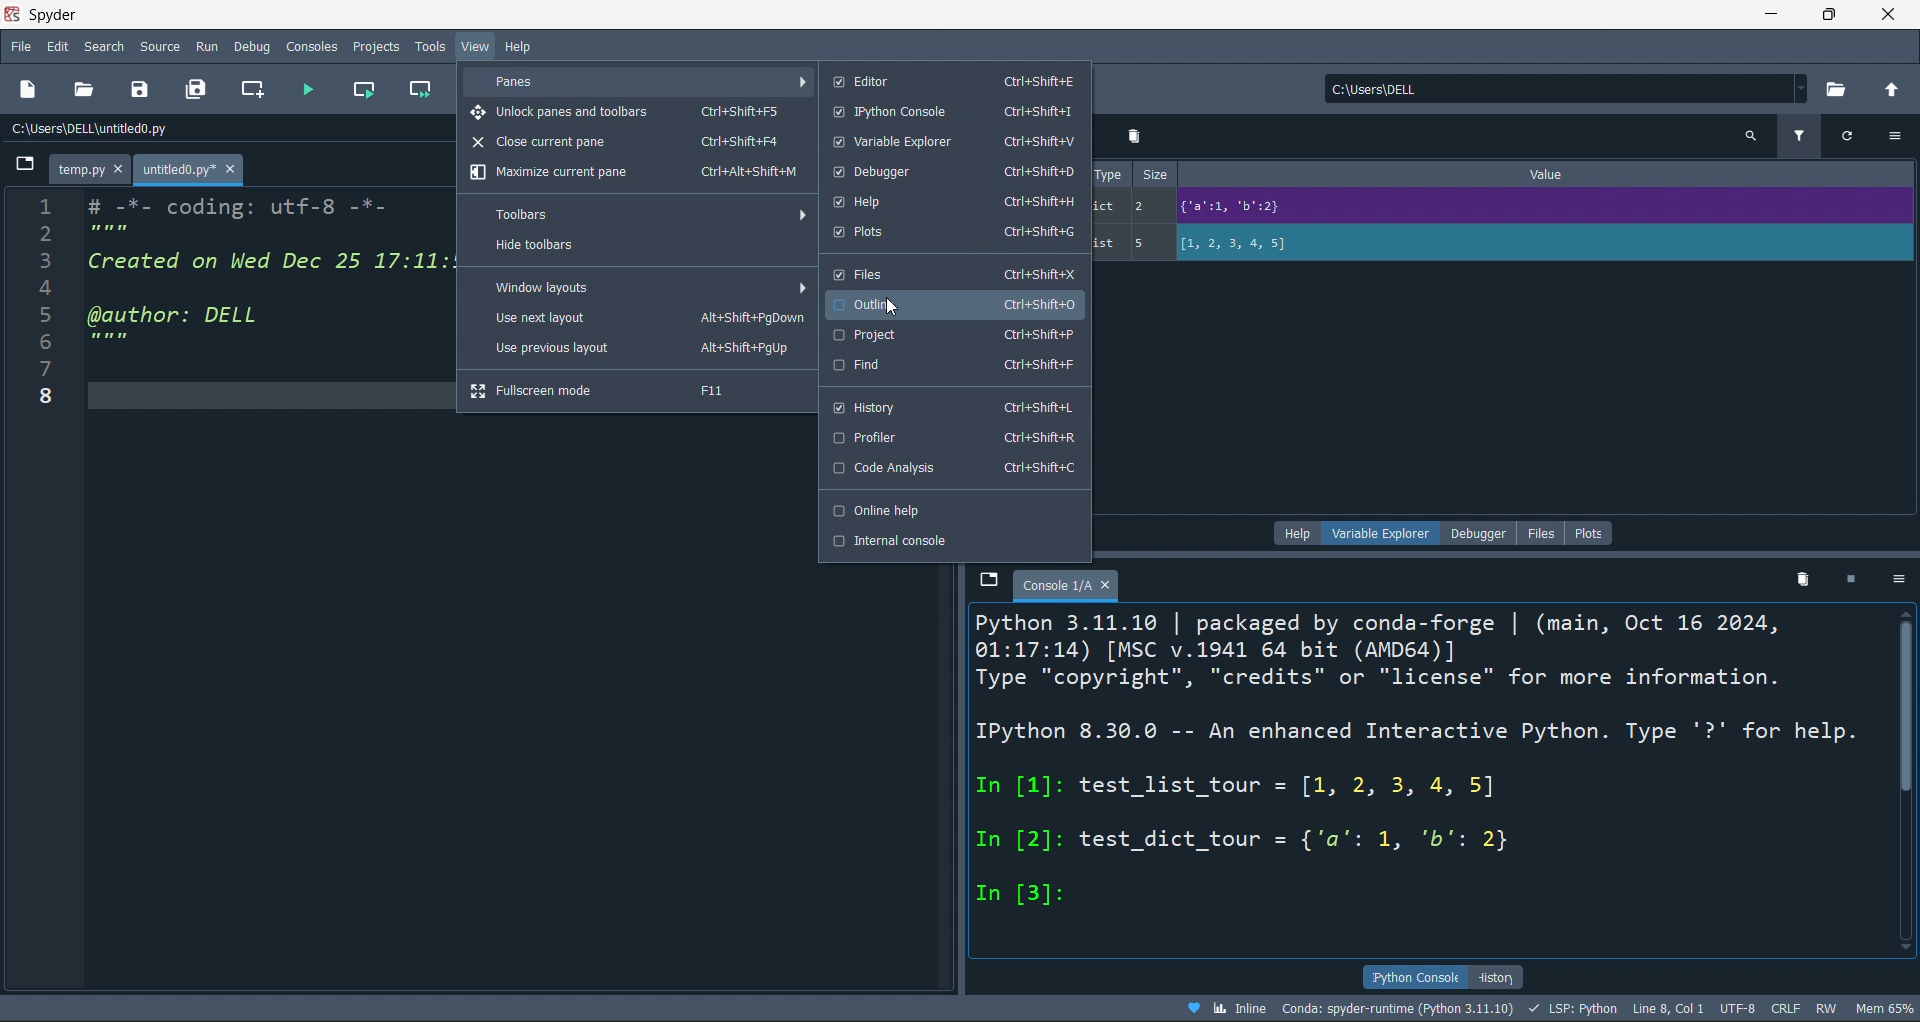 The height and width of the screenshot is (1022, 1920). I want to click on history, so click(1498, 977).